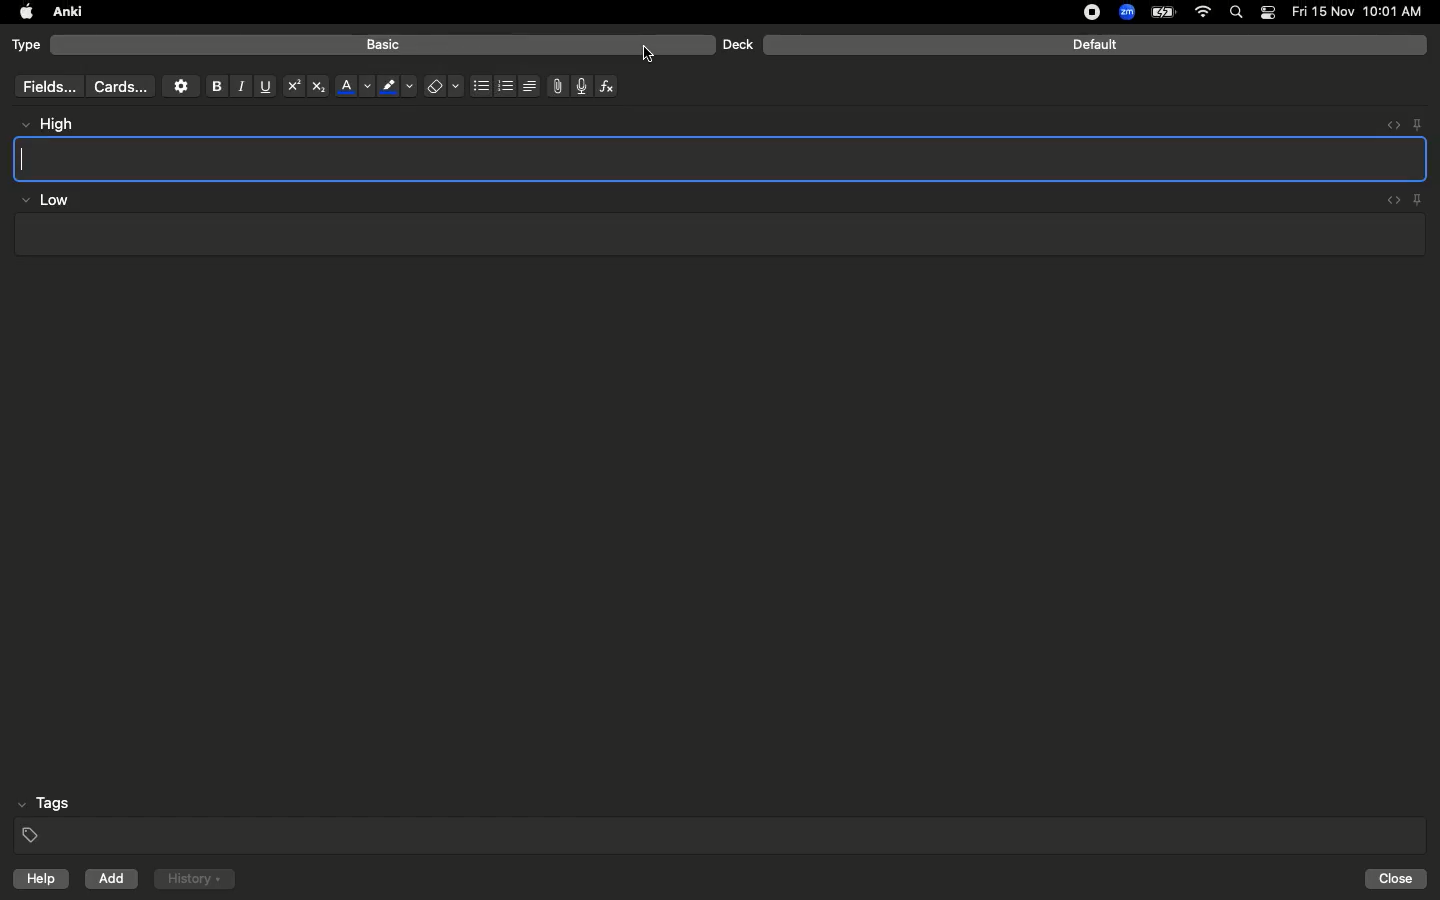 This screenshot has height=900, width=1440. Describe the element at coordinates (554, 86) in the screenshot. I see `File` at that location.